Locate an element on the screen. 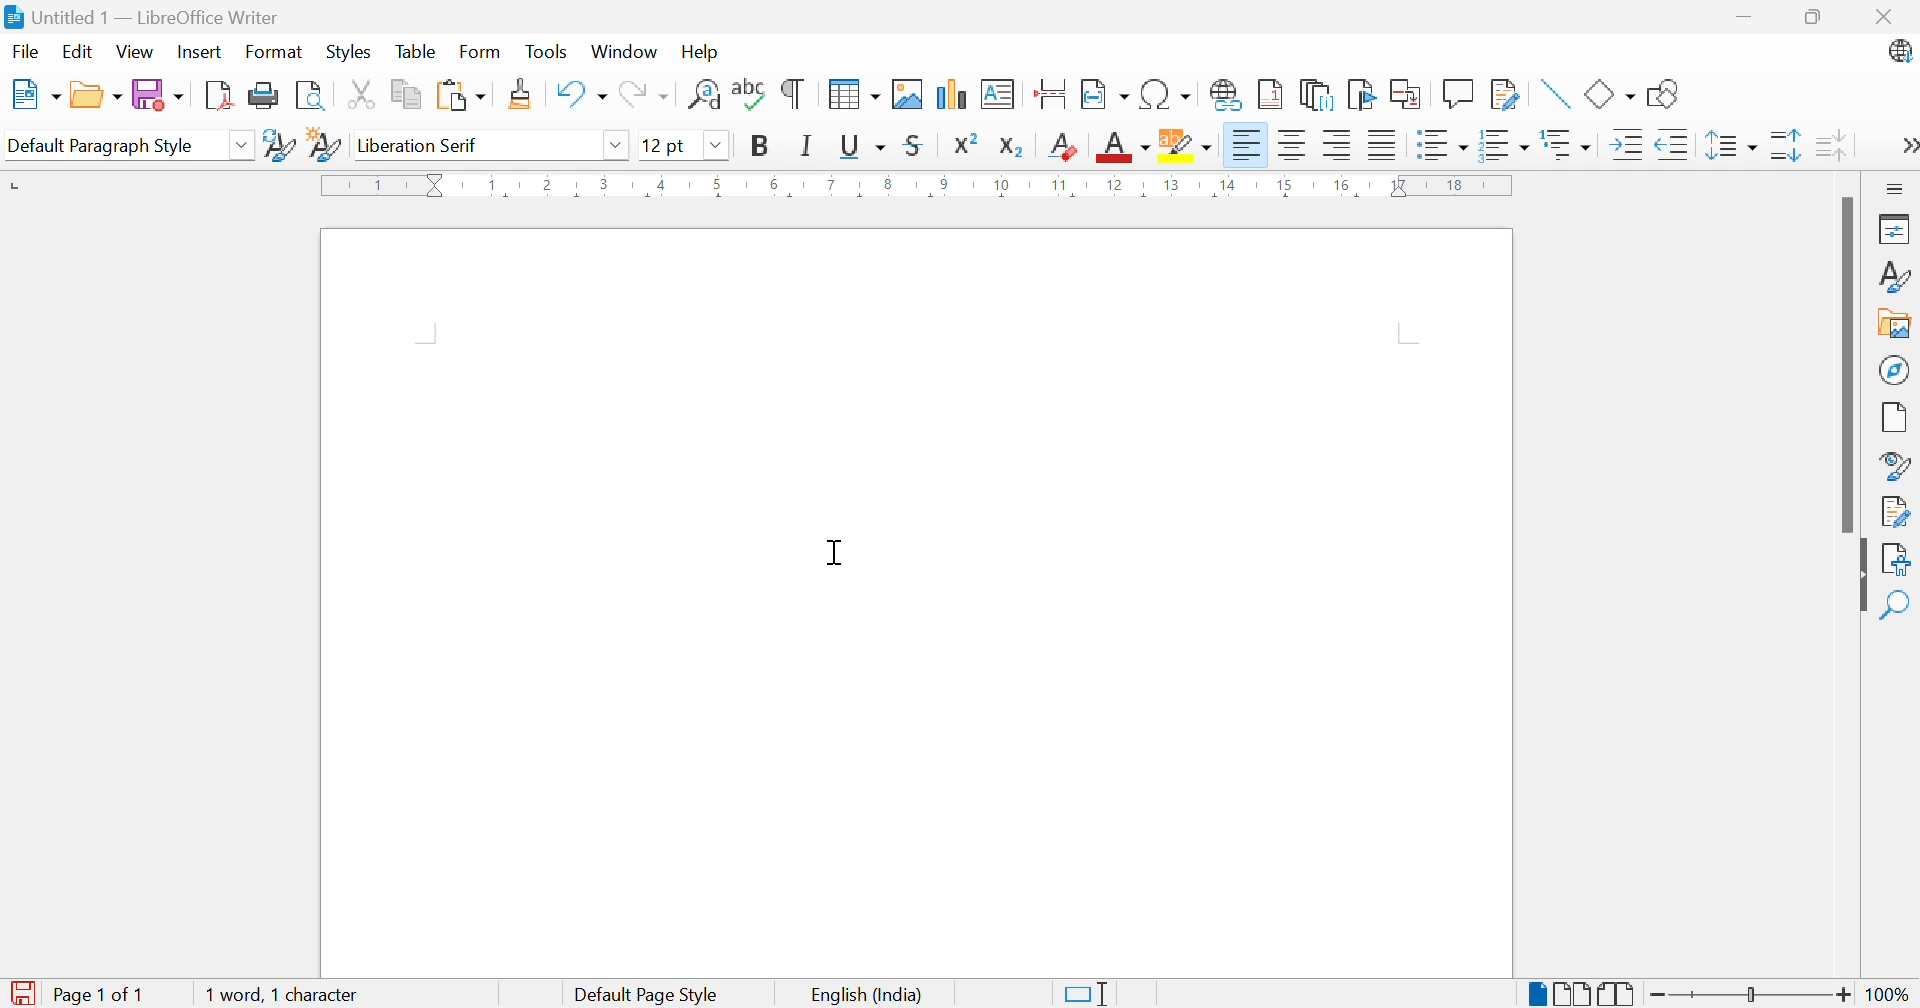 Image resolution: width=1920 pixels, height=1008 pixels. Tools is located at coordinates (550, 52).